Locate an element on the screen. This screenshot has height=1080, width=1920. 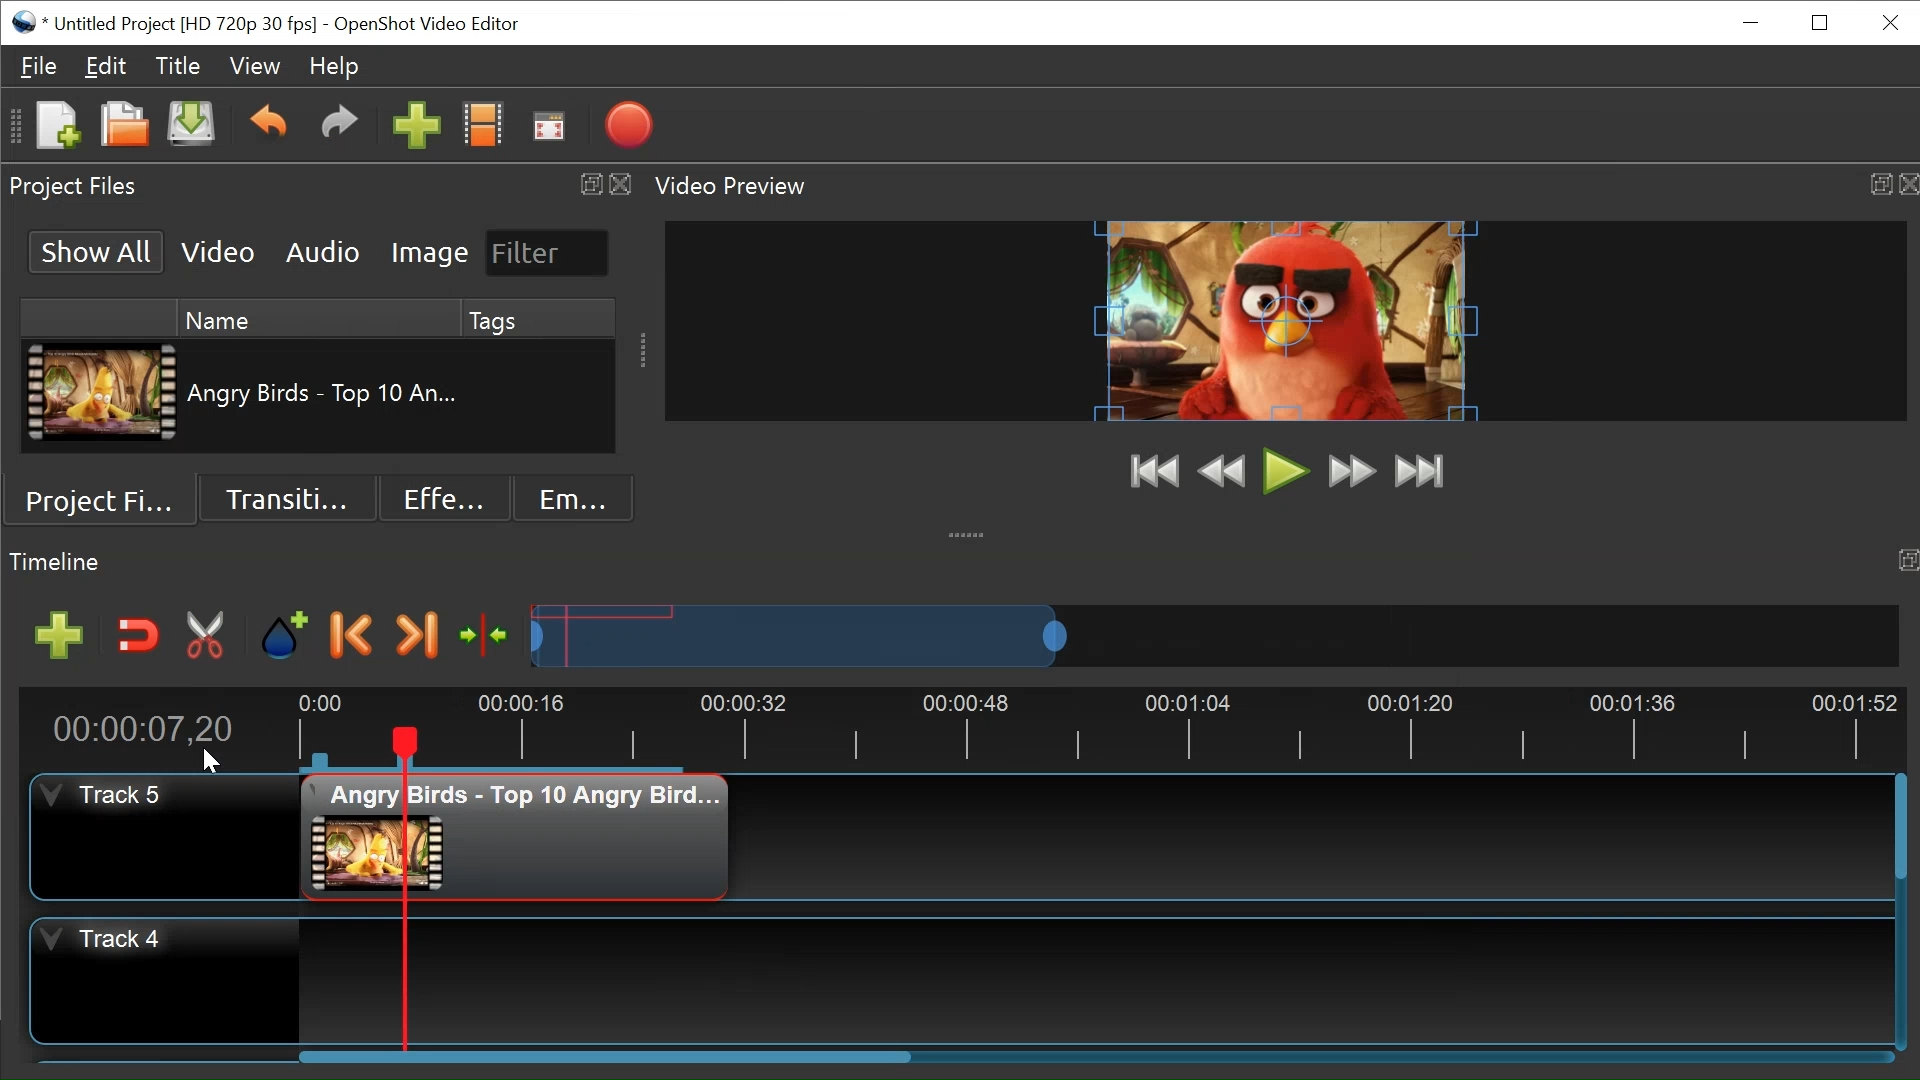
Video is located at coordinates (220, 252).